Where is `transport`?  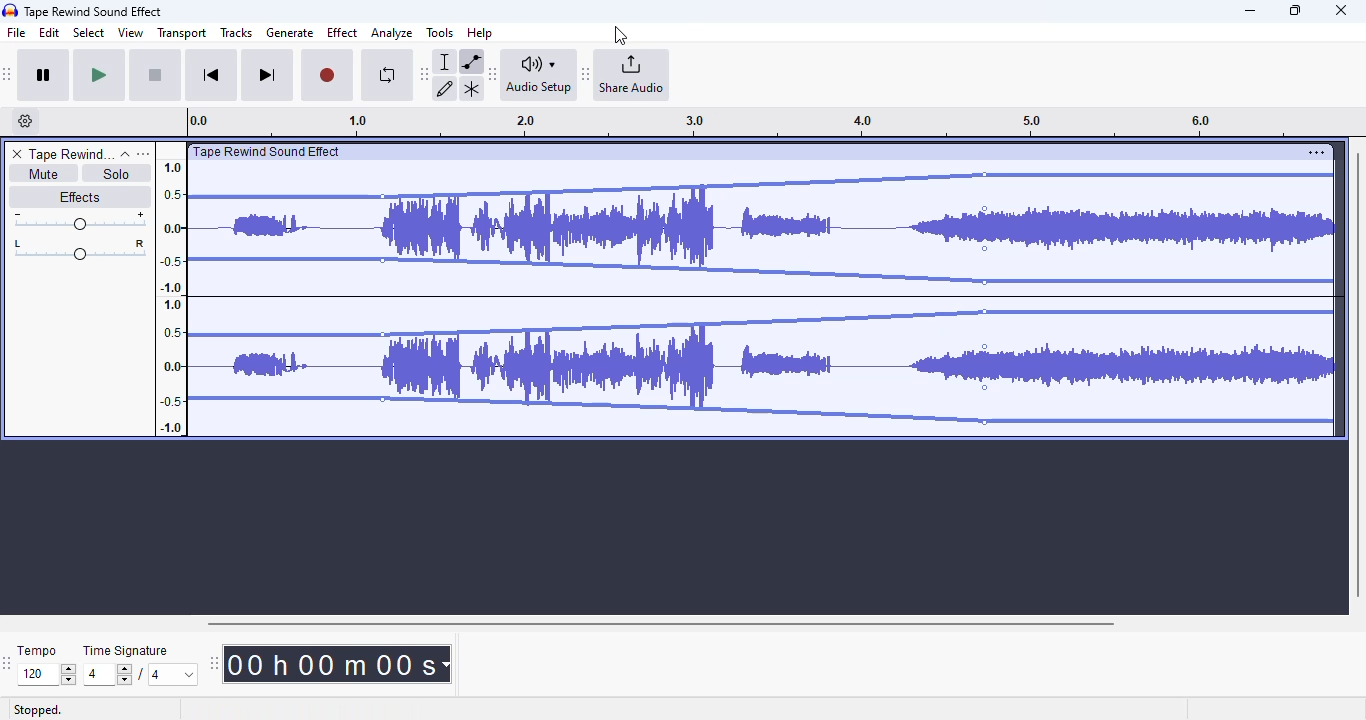
transport is located at coordinates (183, 33).